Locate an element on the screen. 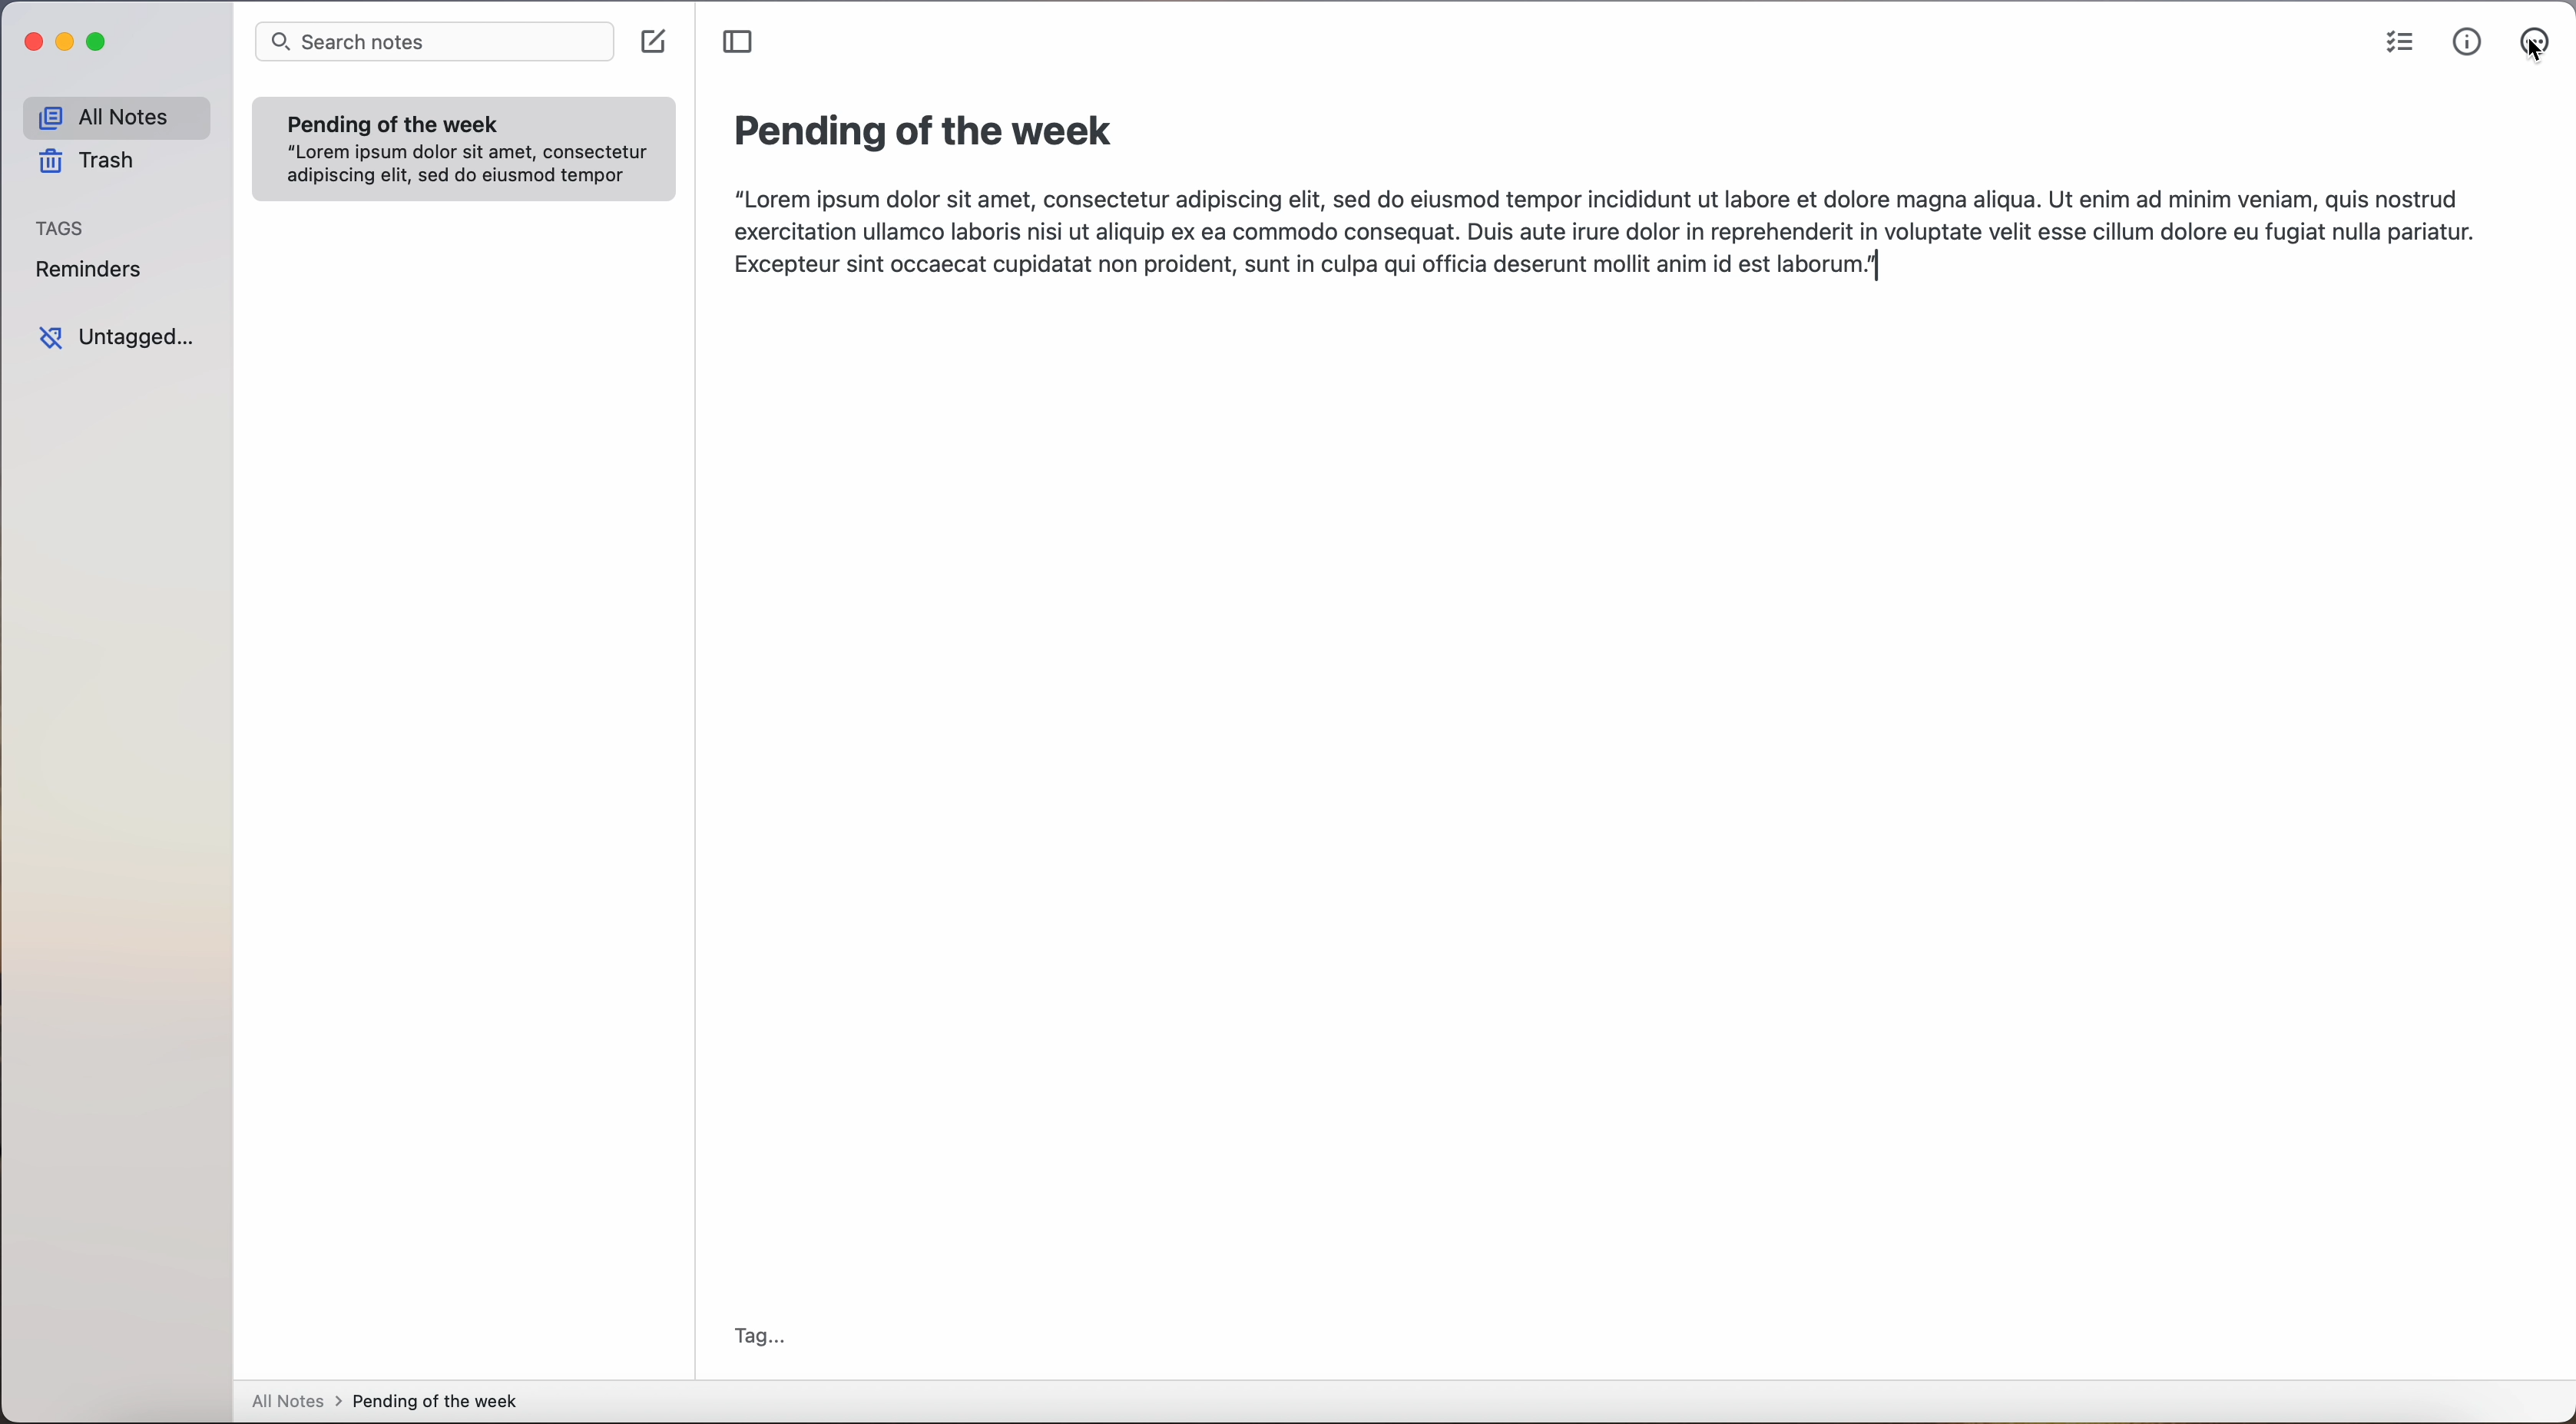 The height and width of the screenshot is (1424, 2576). search notes is located at coordinates (436, 41).